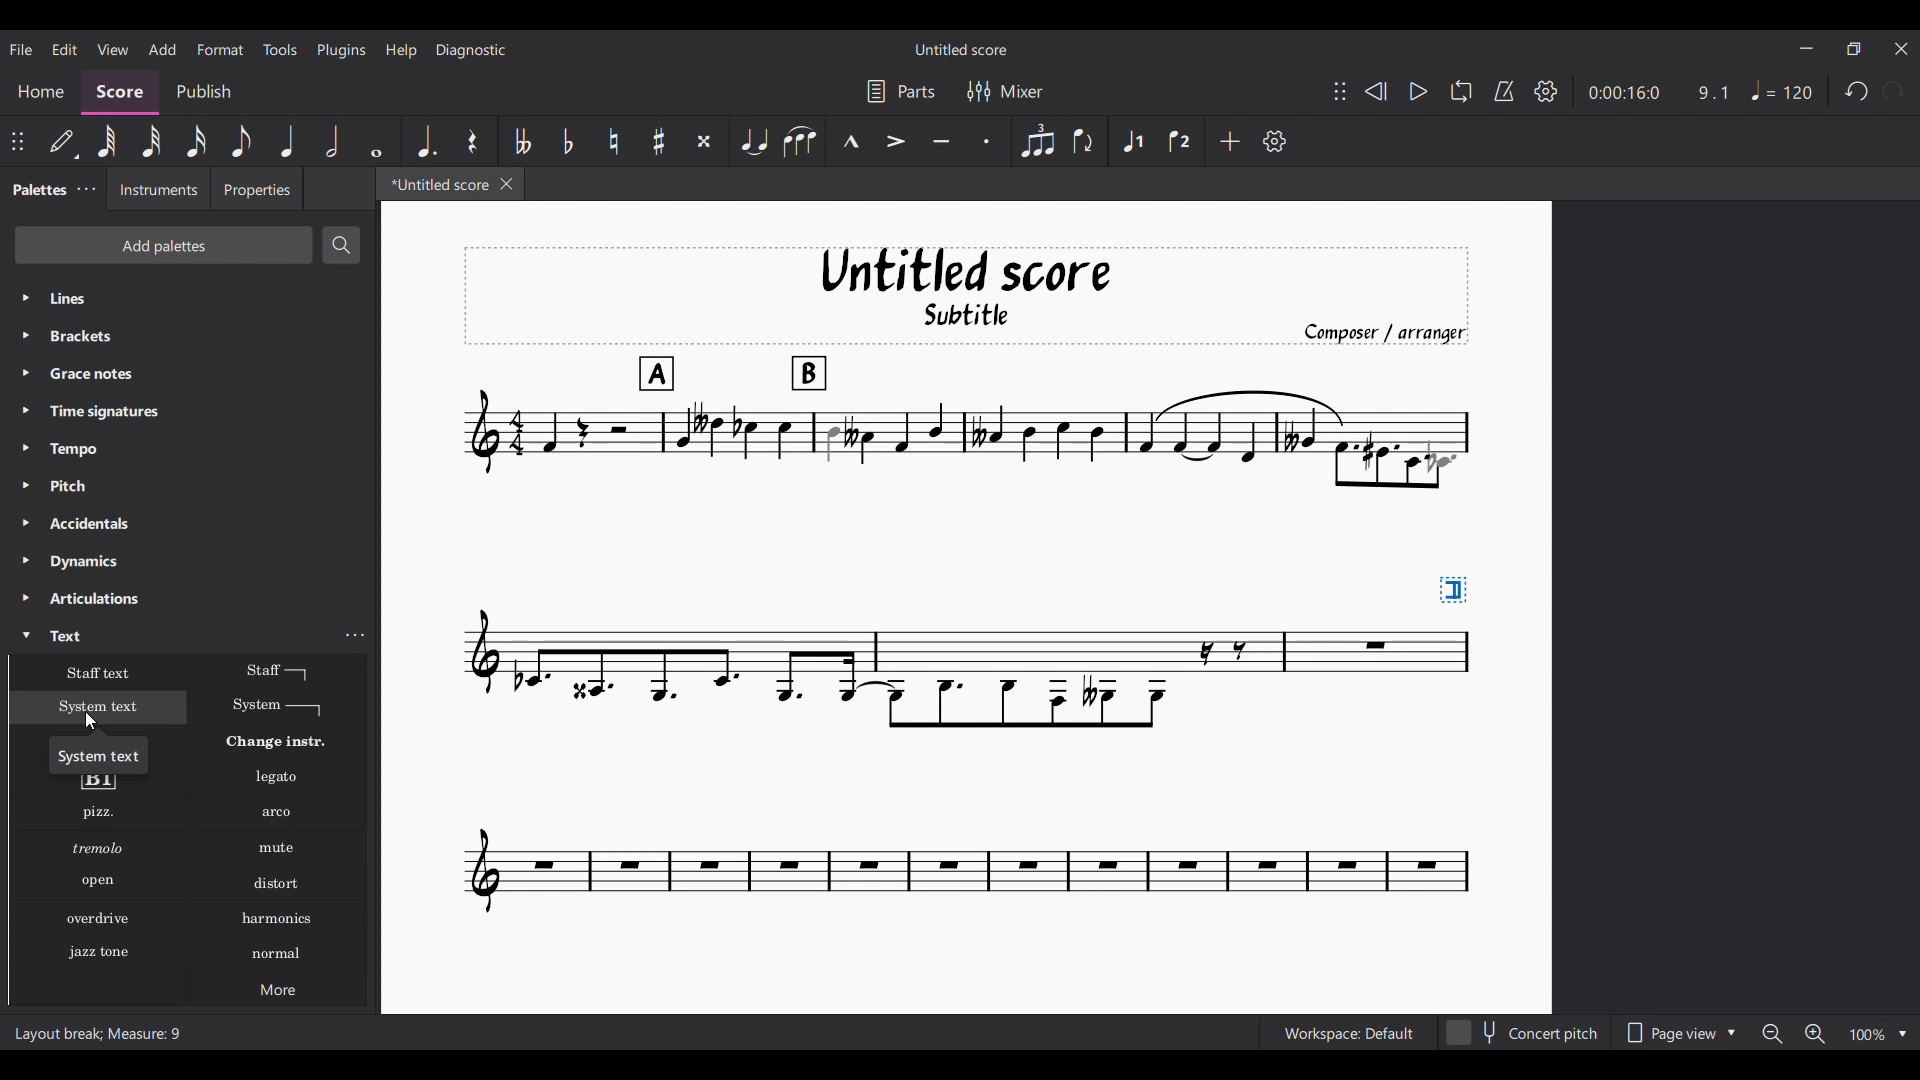 The height and width of the screenshot is (1080, 1920). What do you see at coordinates (257, 188) in the screenshot?
I see `Properties` at bounding box center [257, 188].